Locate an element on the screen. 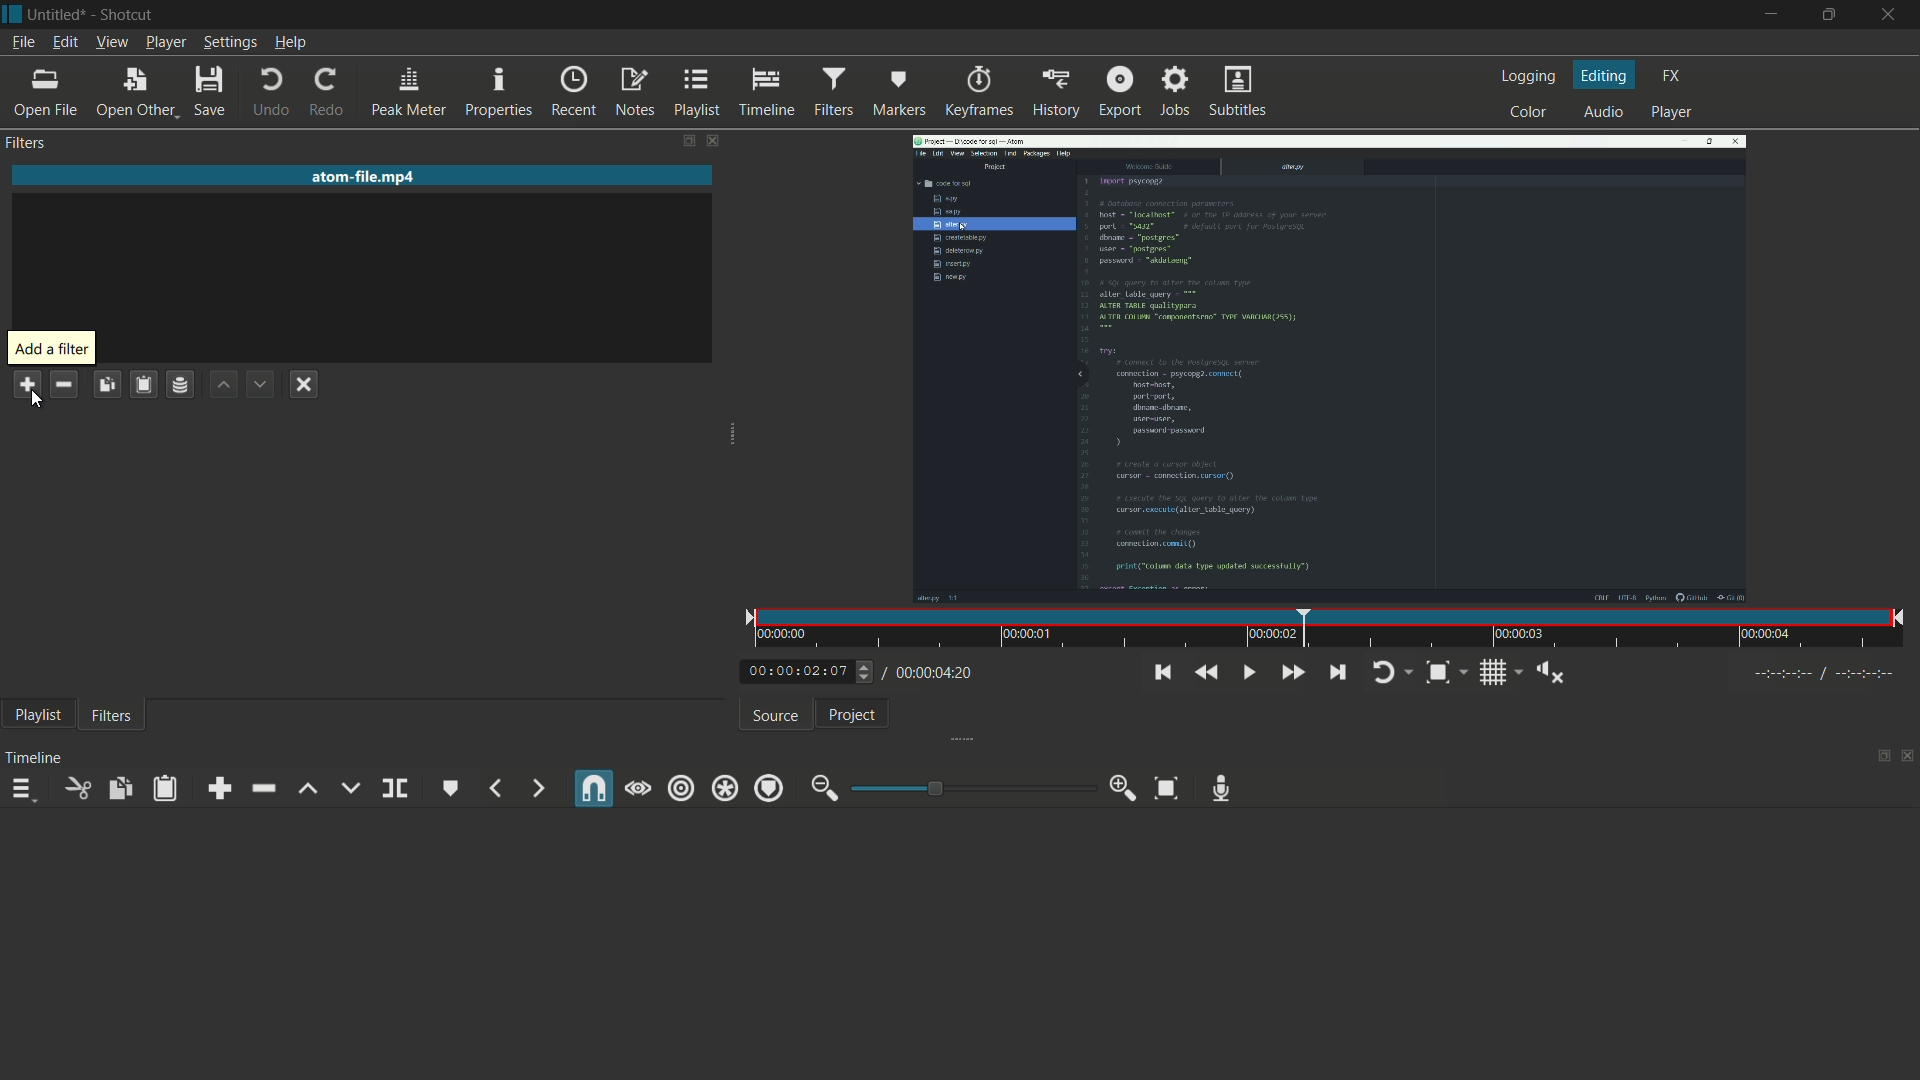  undo is located at coordinates (271, 92).